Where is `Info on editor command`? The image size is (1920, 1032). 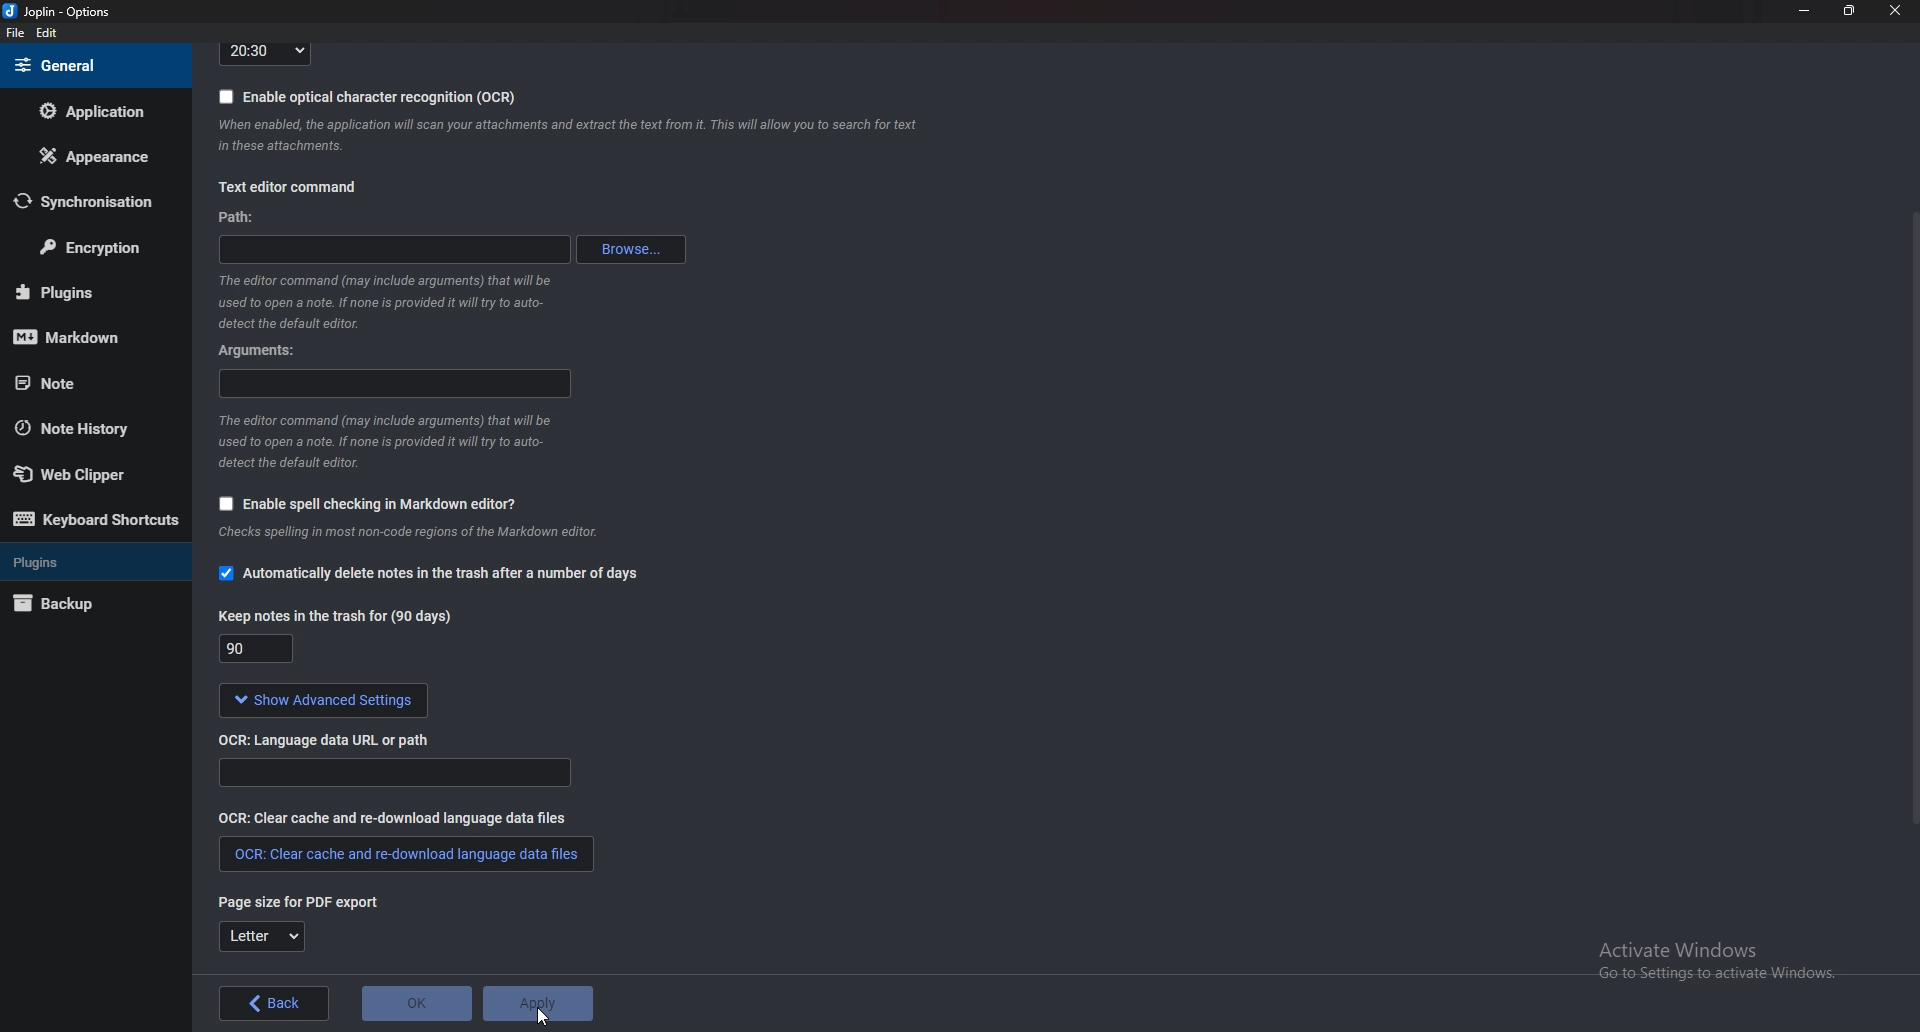
Info on editor command is located at coordinates (379, 301).